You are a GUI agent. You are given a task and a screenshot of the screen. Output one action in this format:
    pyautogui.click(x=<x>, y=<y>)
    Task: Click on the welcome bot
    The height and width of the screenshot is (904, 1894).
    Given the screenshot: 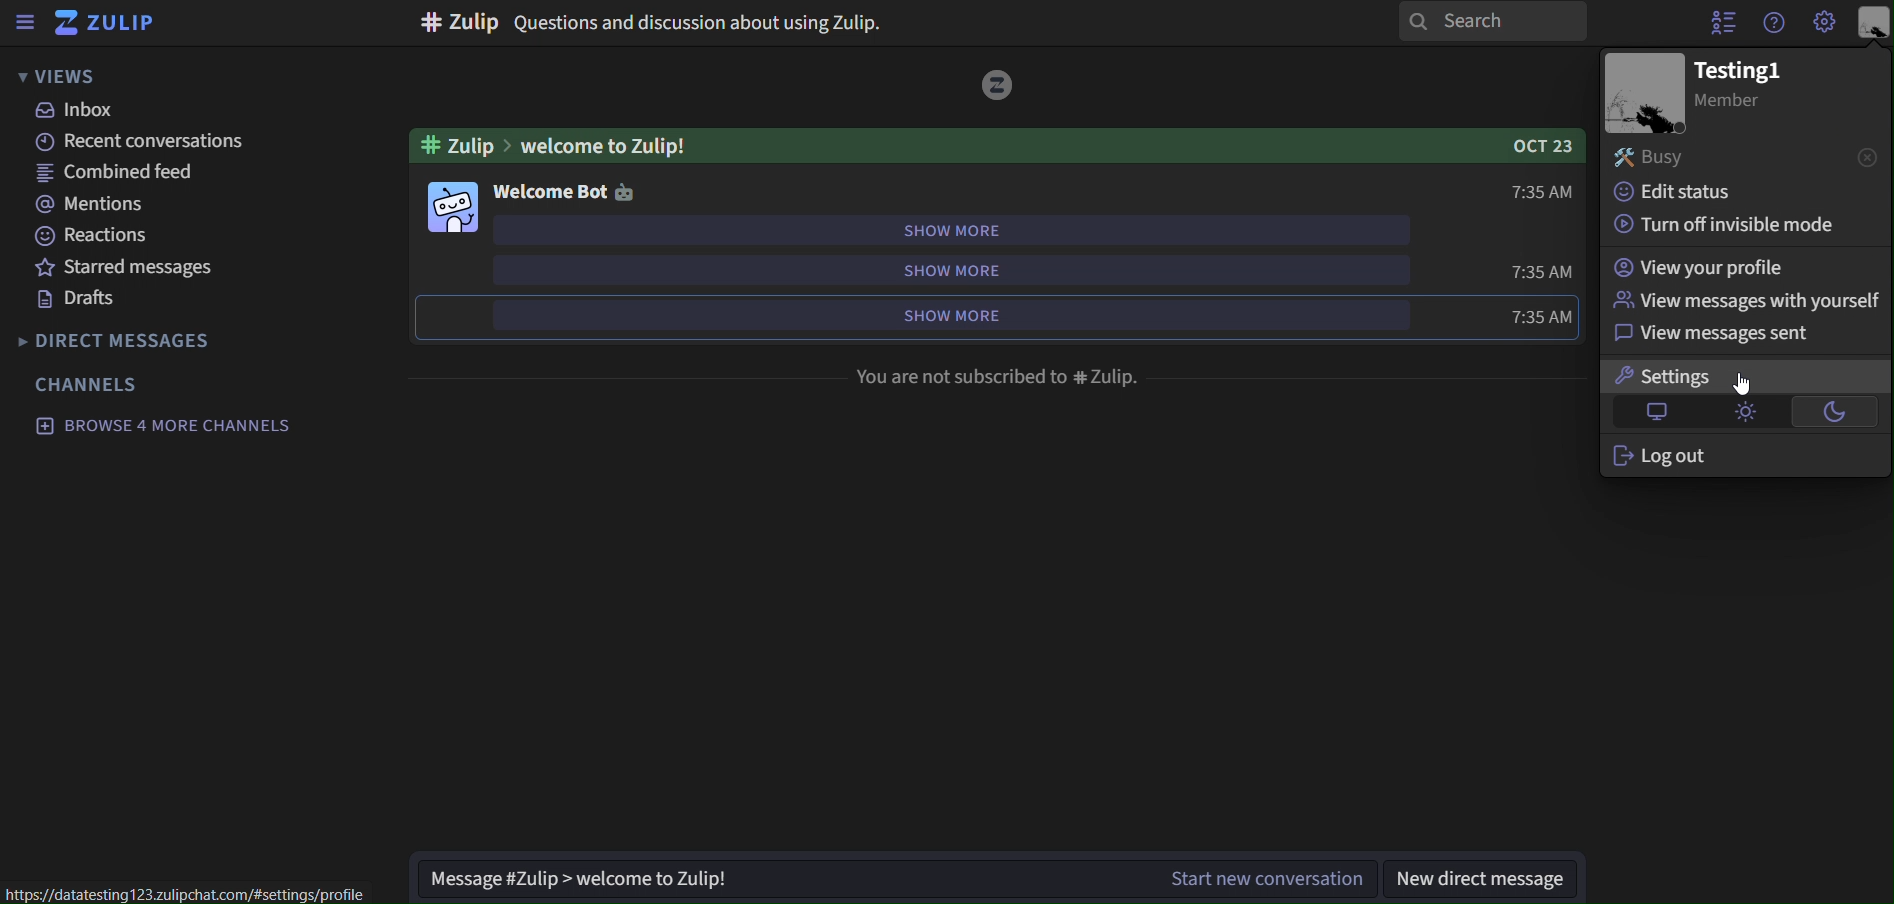 What is the action you would take?
    pyautogui.click(x=565, y=191)
    